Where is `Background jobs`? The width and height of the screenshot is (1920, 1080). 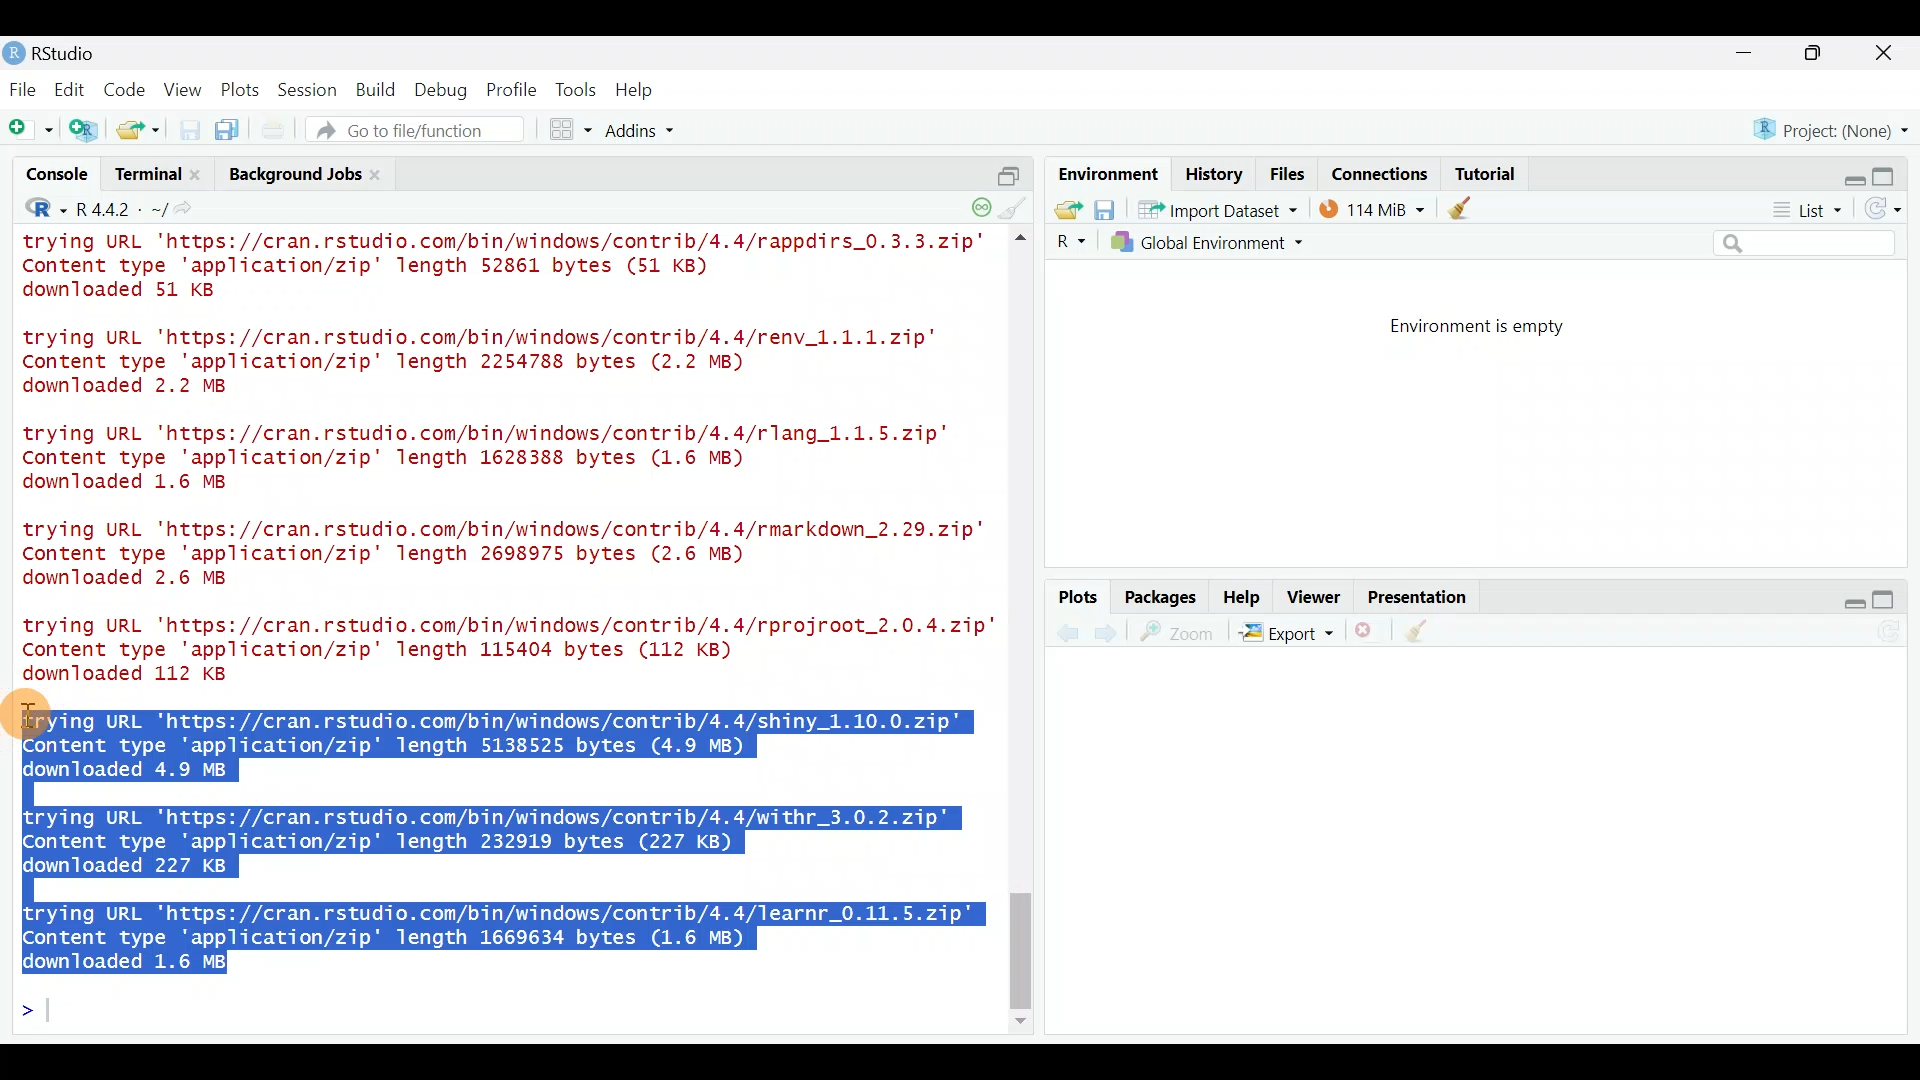
Background jobs is located at coordinates (292, 174).